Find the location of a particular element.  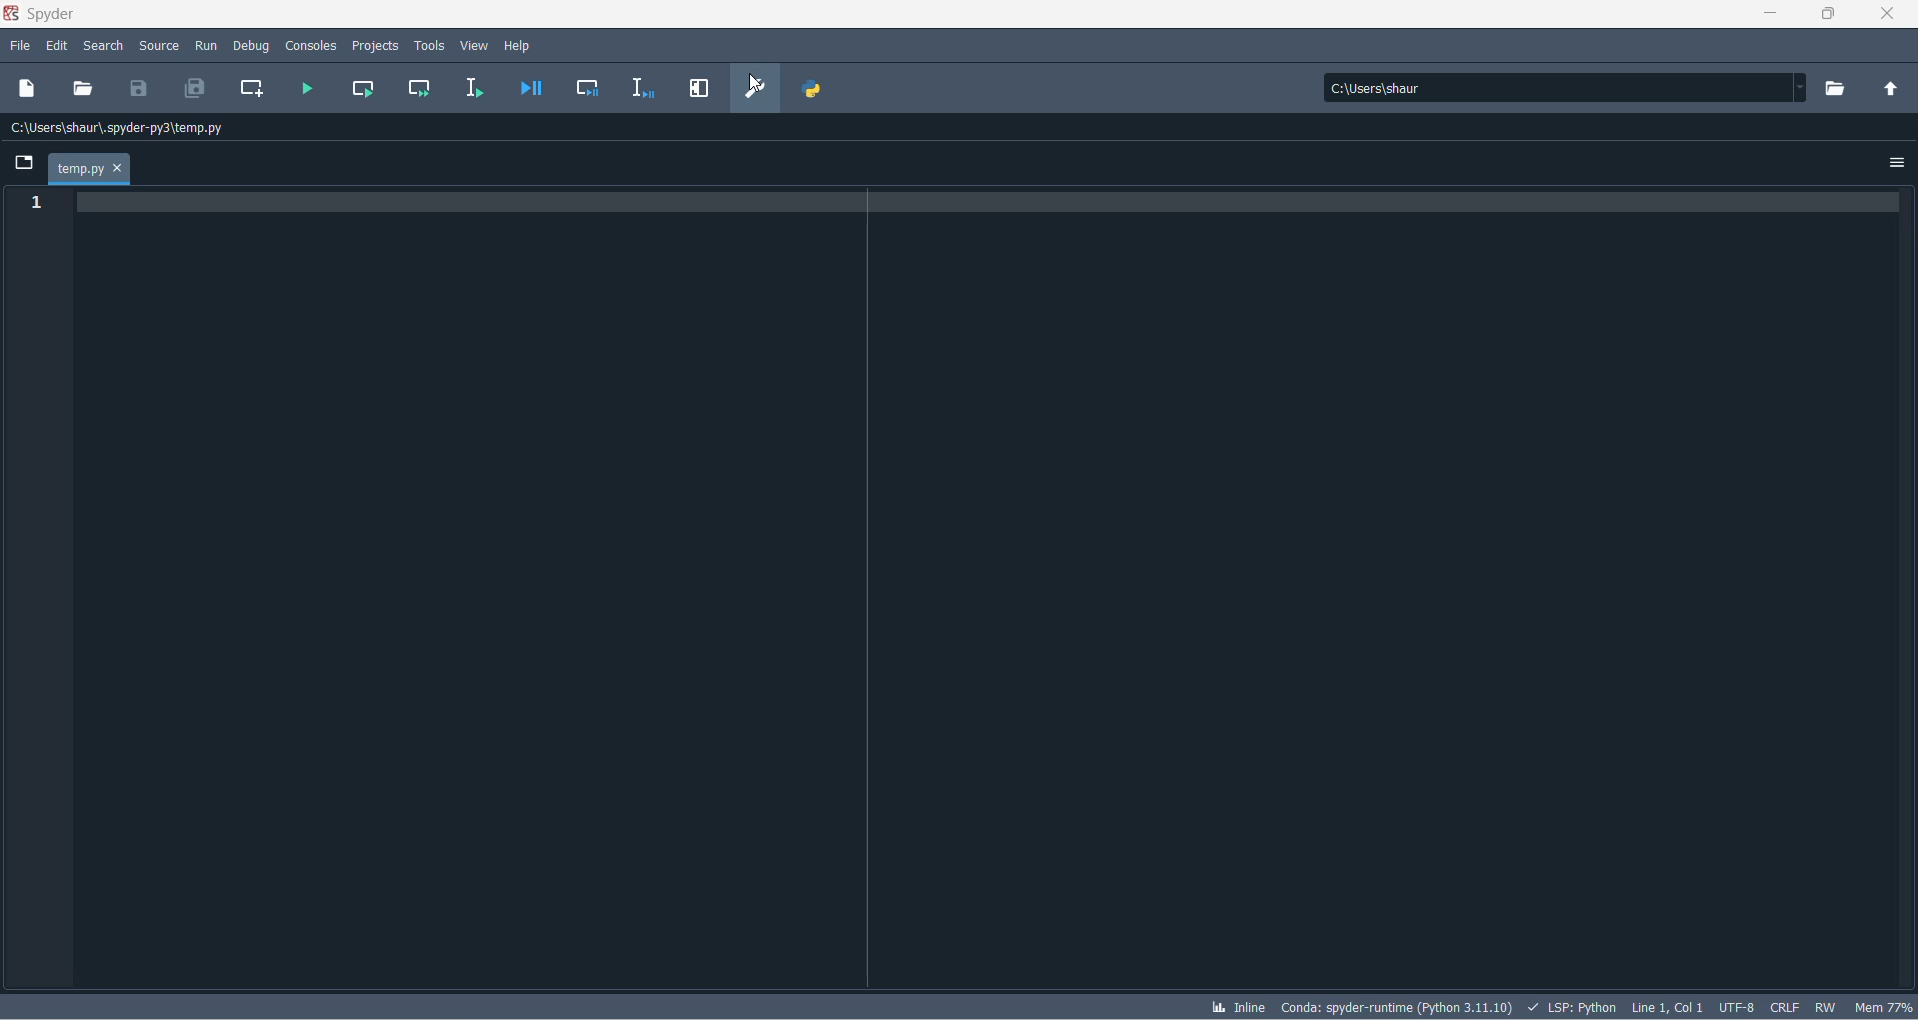

source is located at coordinates (159, 48).